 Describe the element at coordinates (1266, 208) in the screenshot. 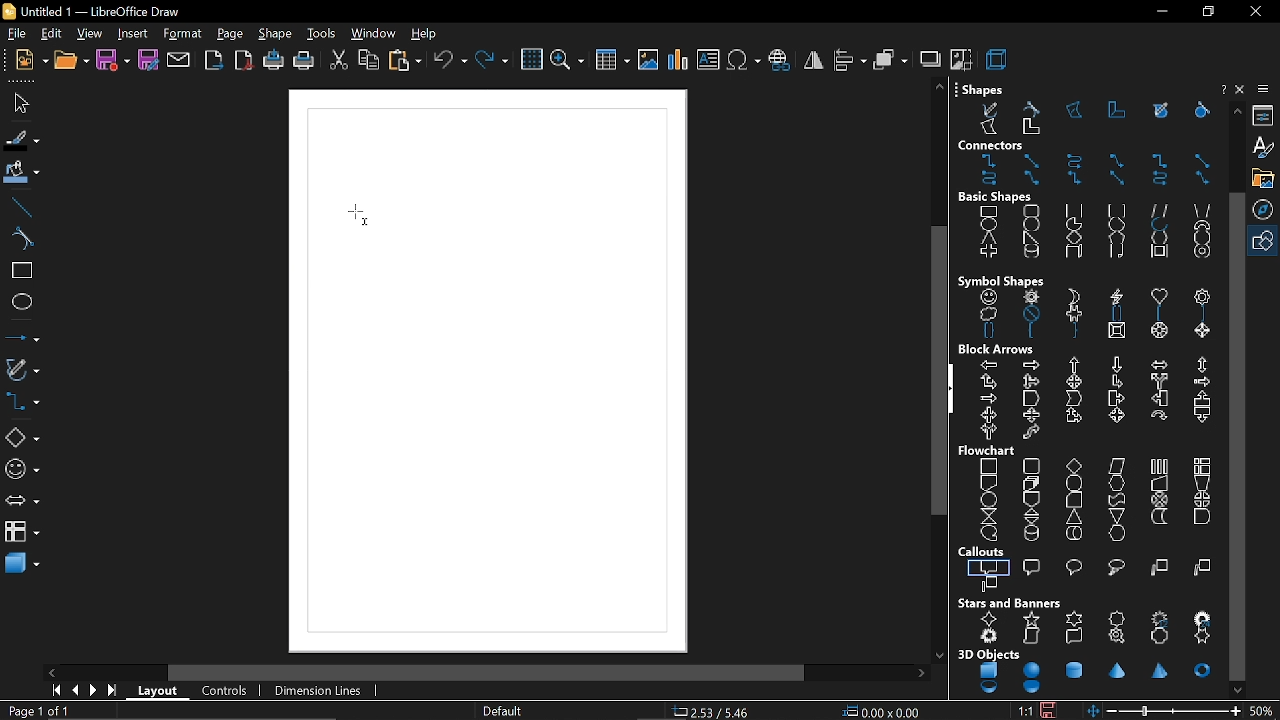

I see `navigation` at that location.